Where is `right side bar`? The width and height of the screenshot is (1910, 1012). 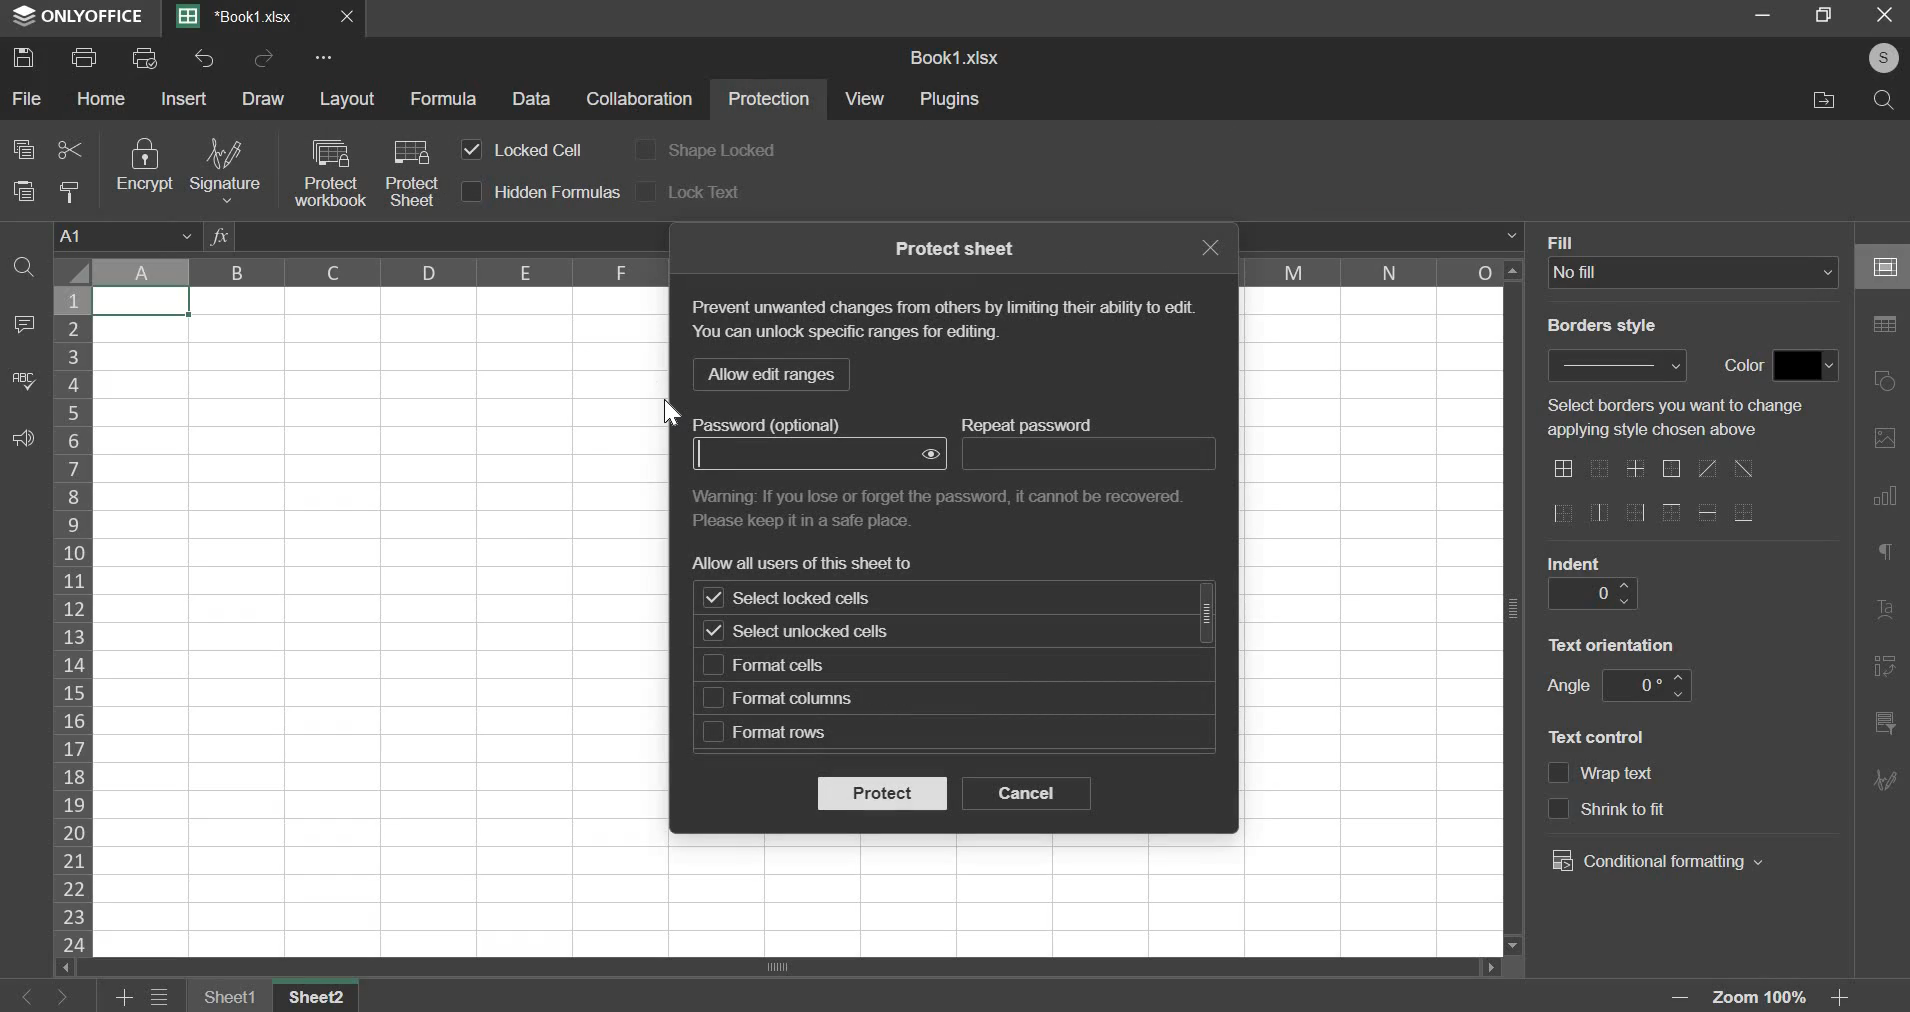 right side bar is located at coordinates (1885, 437).